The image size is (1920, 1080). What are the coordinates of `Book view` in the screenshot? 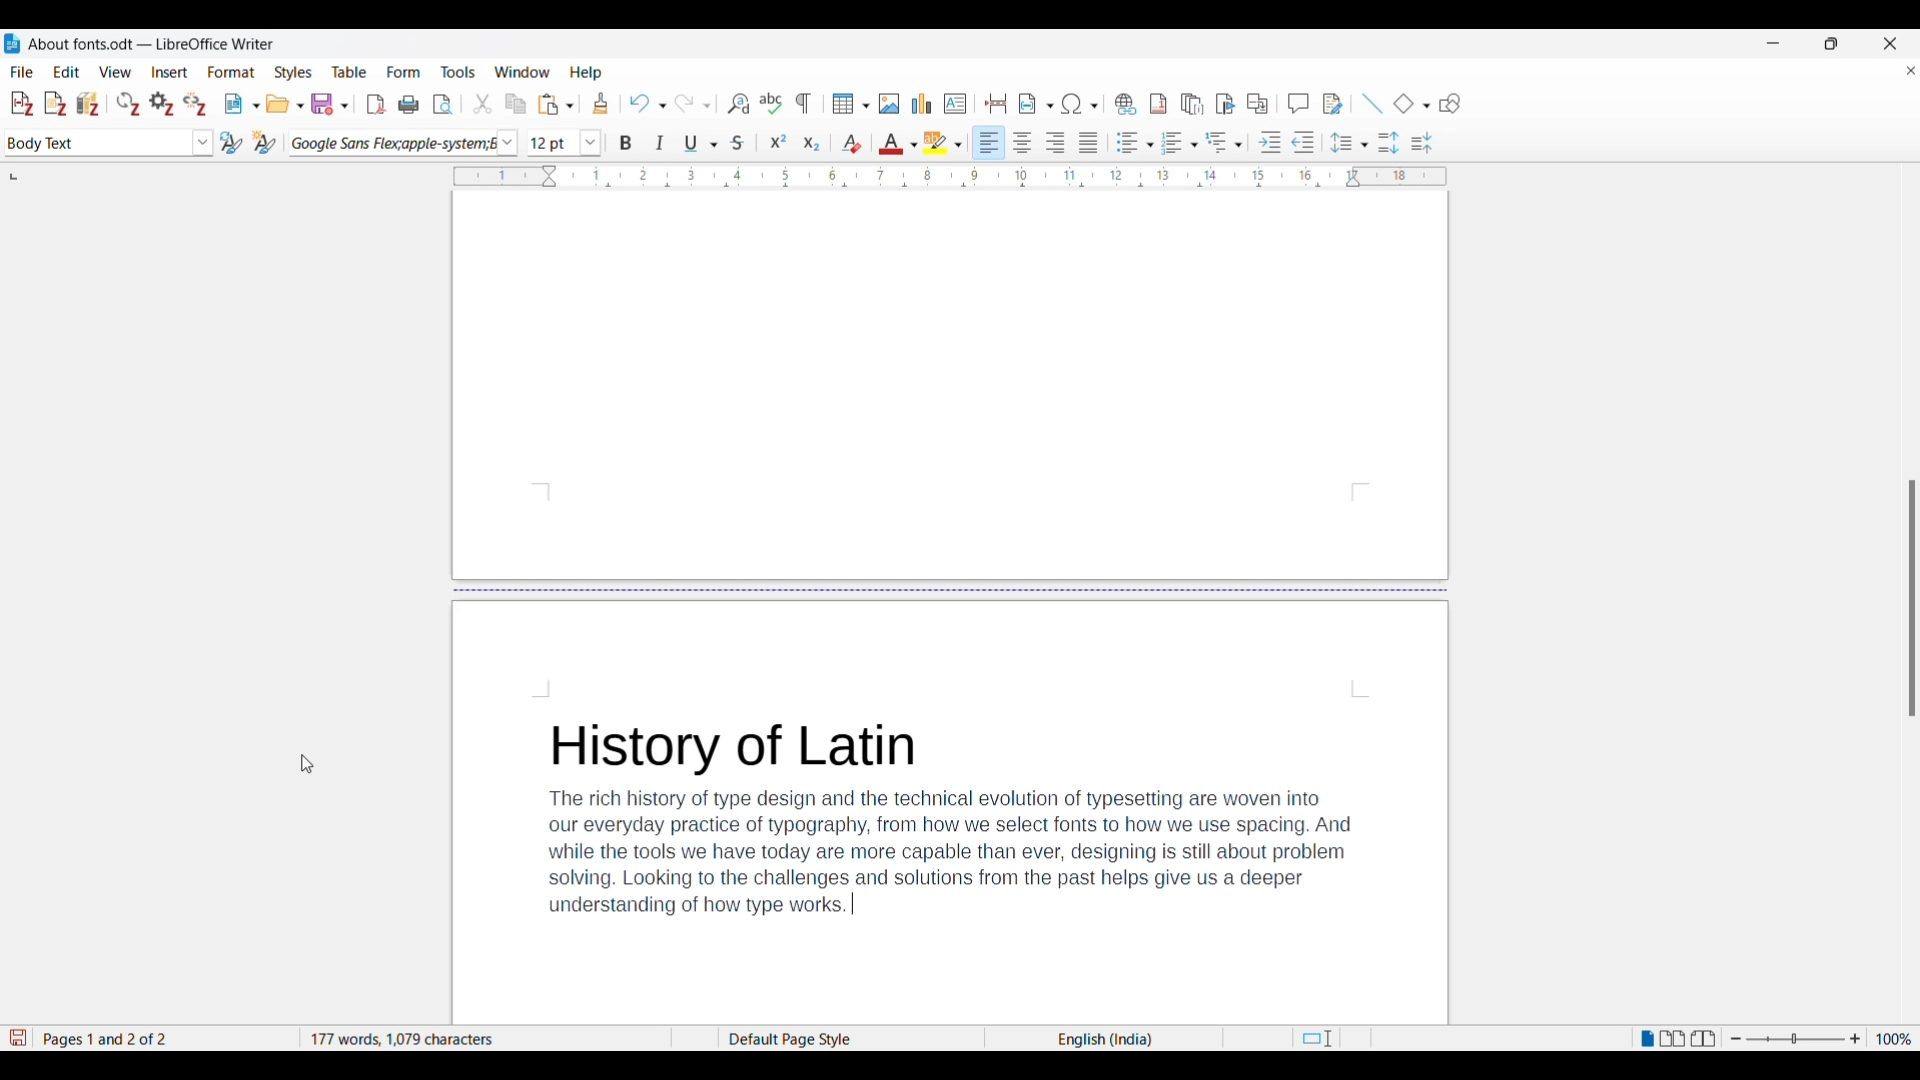 It's located at (1704, 1038).